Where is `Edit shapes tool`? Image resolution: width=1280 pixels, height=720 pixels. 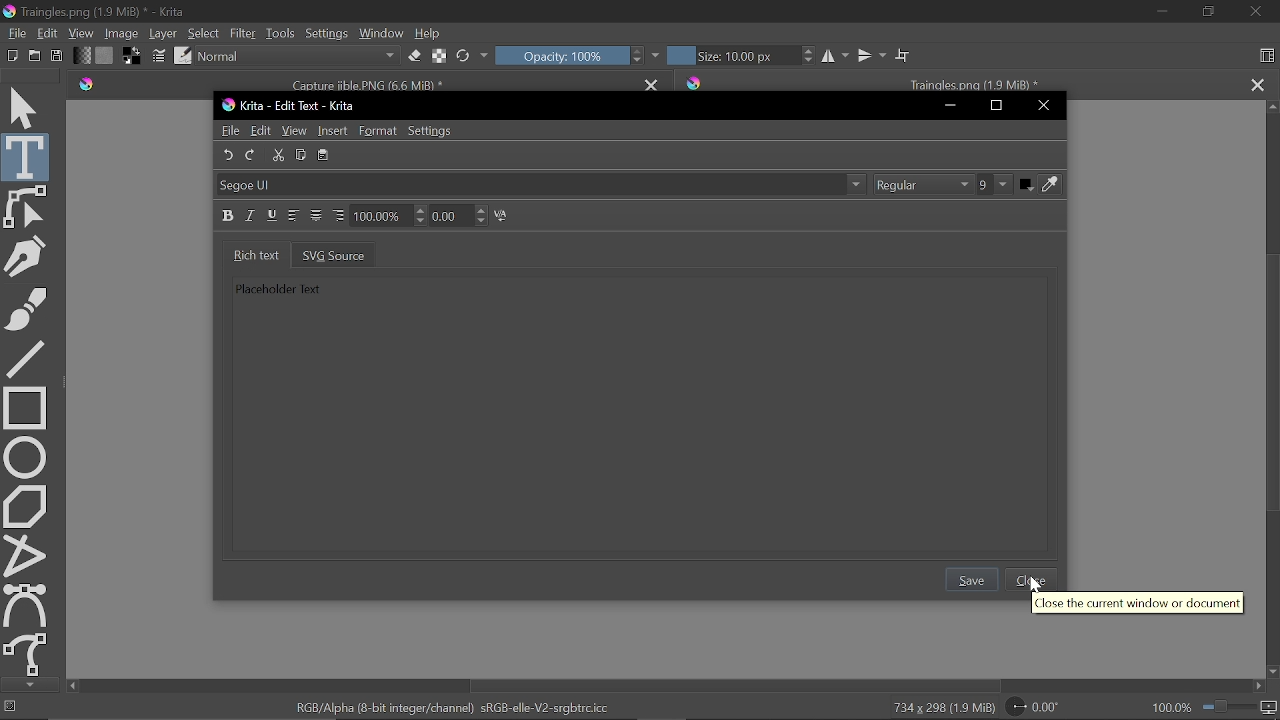
Edit shapes tool is located at coordinates (26, 207).